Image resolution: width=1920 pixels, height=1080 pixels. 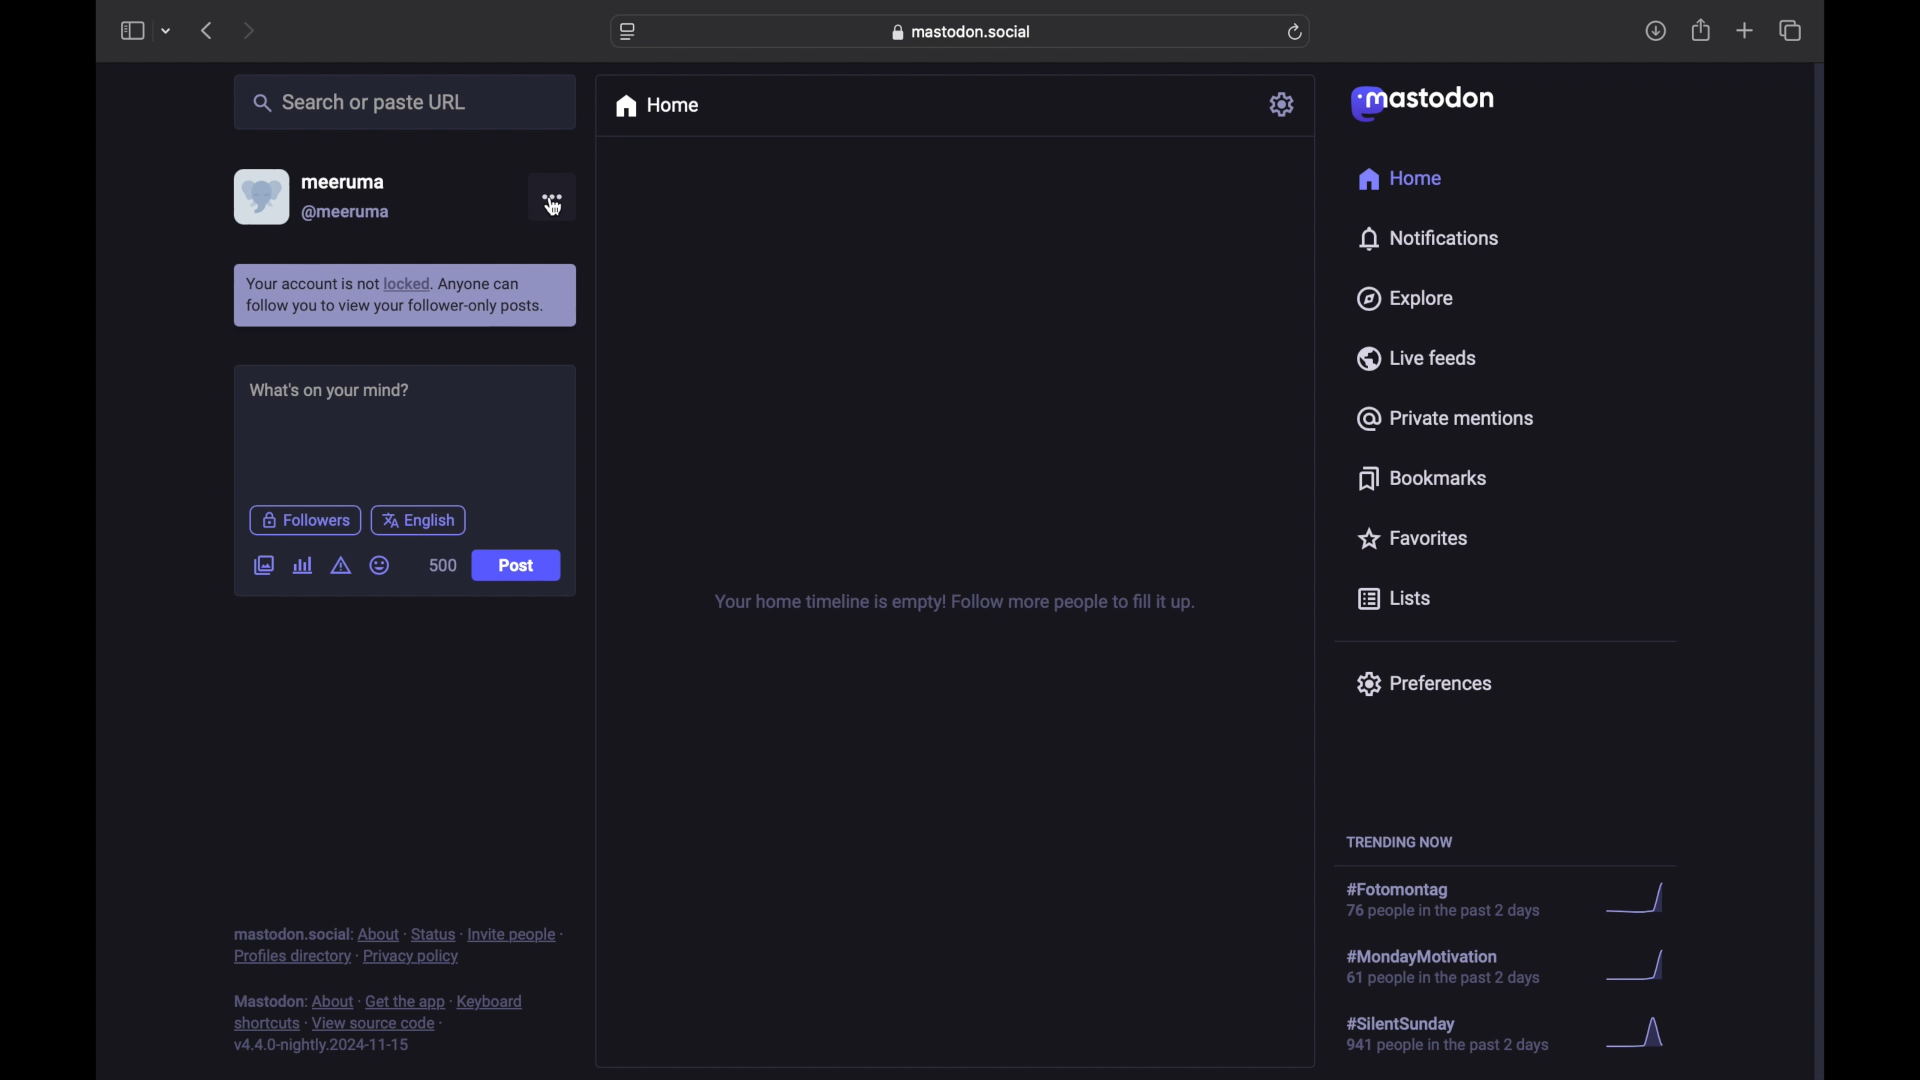 I want to click on search or paste url, so click(x=406, y=103).